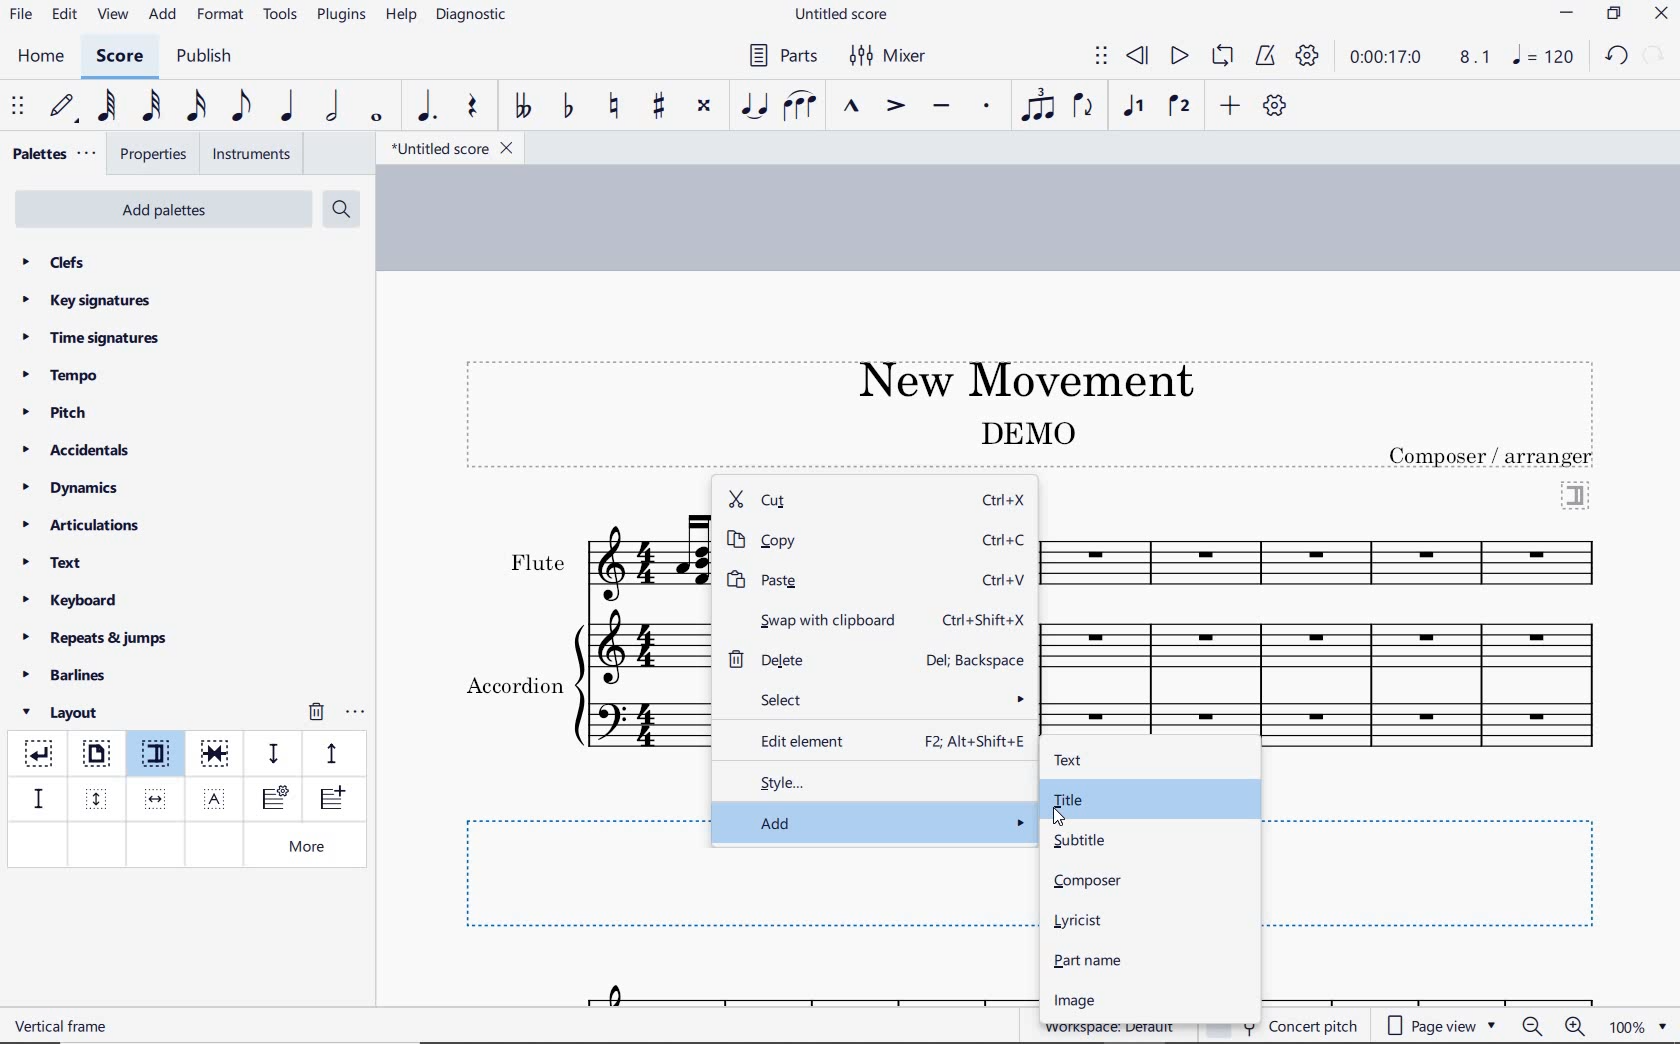  Describe the element at coordinates (52, 155) in the screenshot. I see `palettes` at that location.